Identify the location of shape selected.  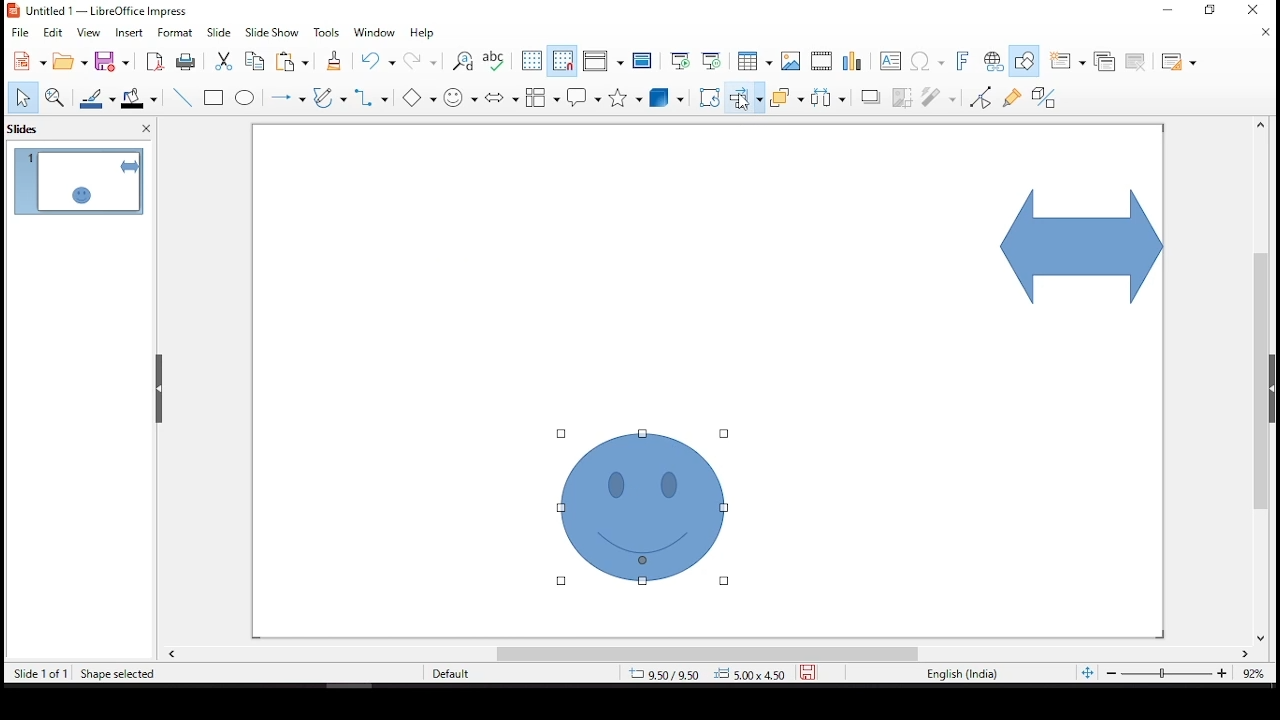
(113, 673).